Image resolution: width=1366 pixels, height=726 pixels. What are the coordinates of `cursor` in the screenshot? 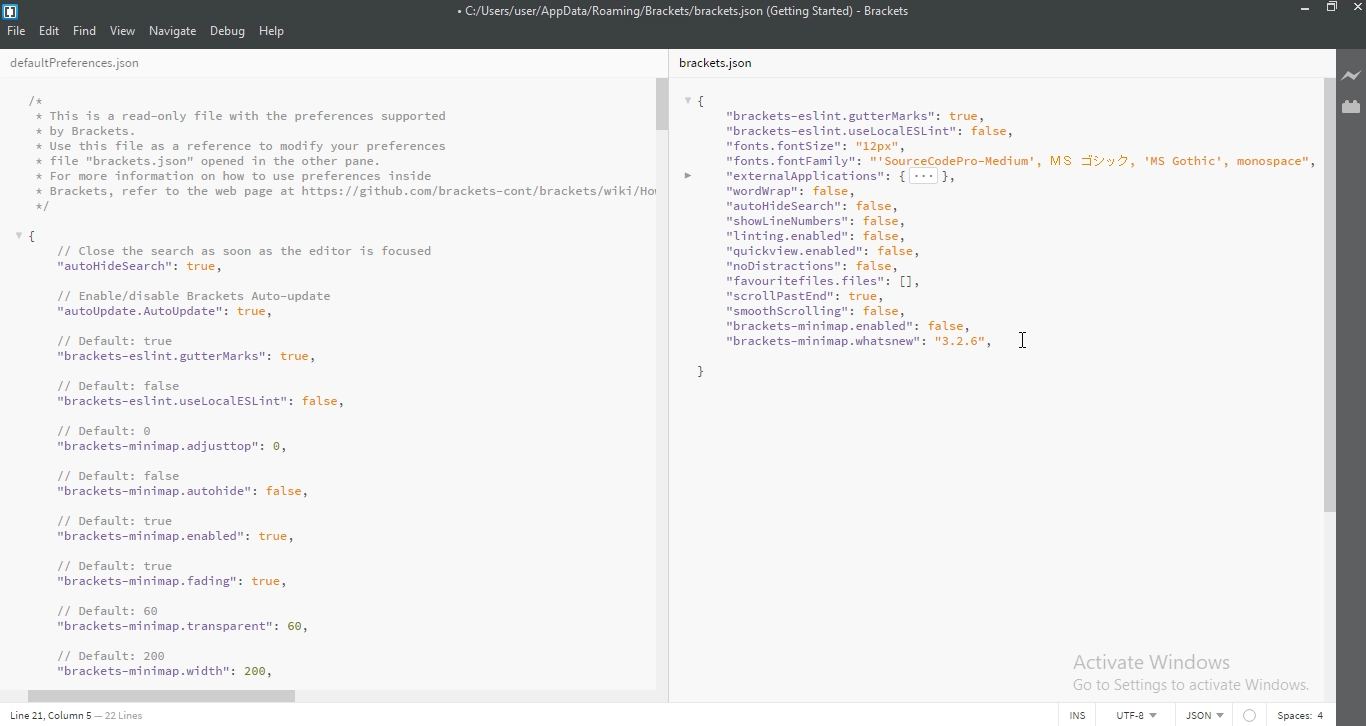 It's located at (1023, 338).